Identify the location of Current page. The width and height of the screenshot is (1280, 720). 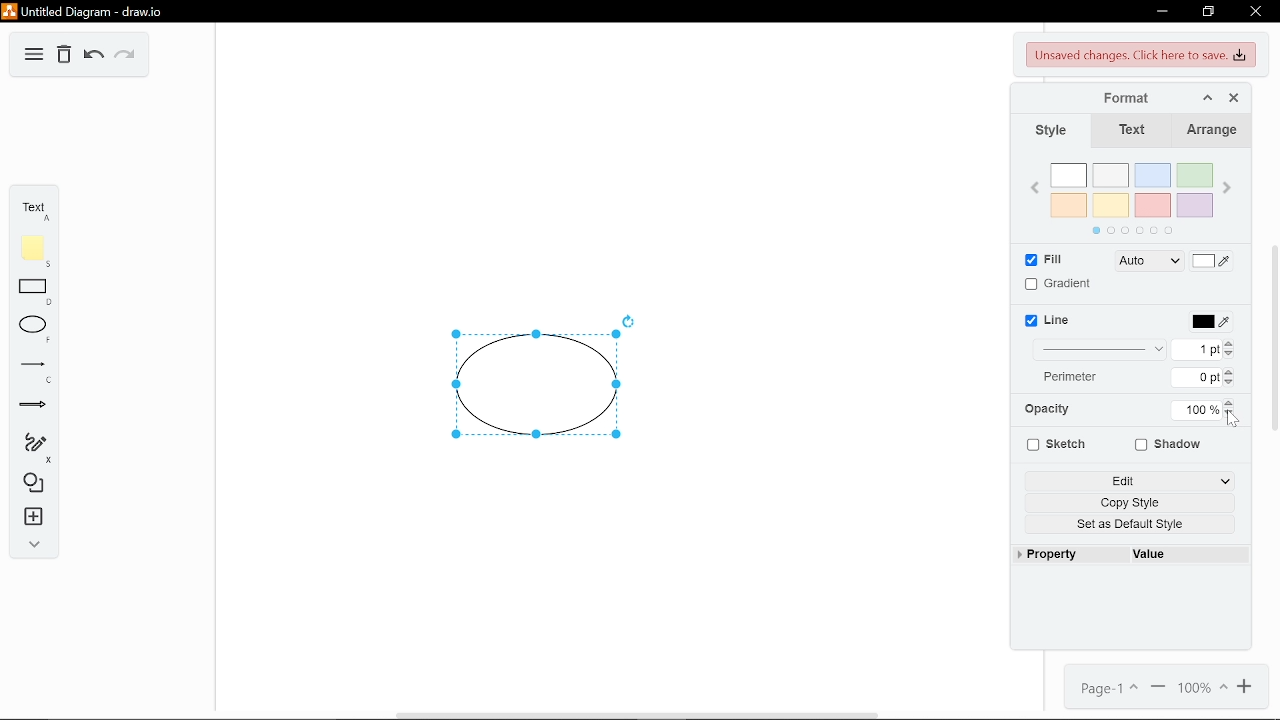
(1110, 689).